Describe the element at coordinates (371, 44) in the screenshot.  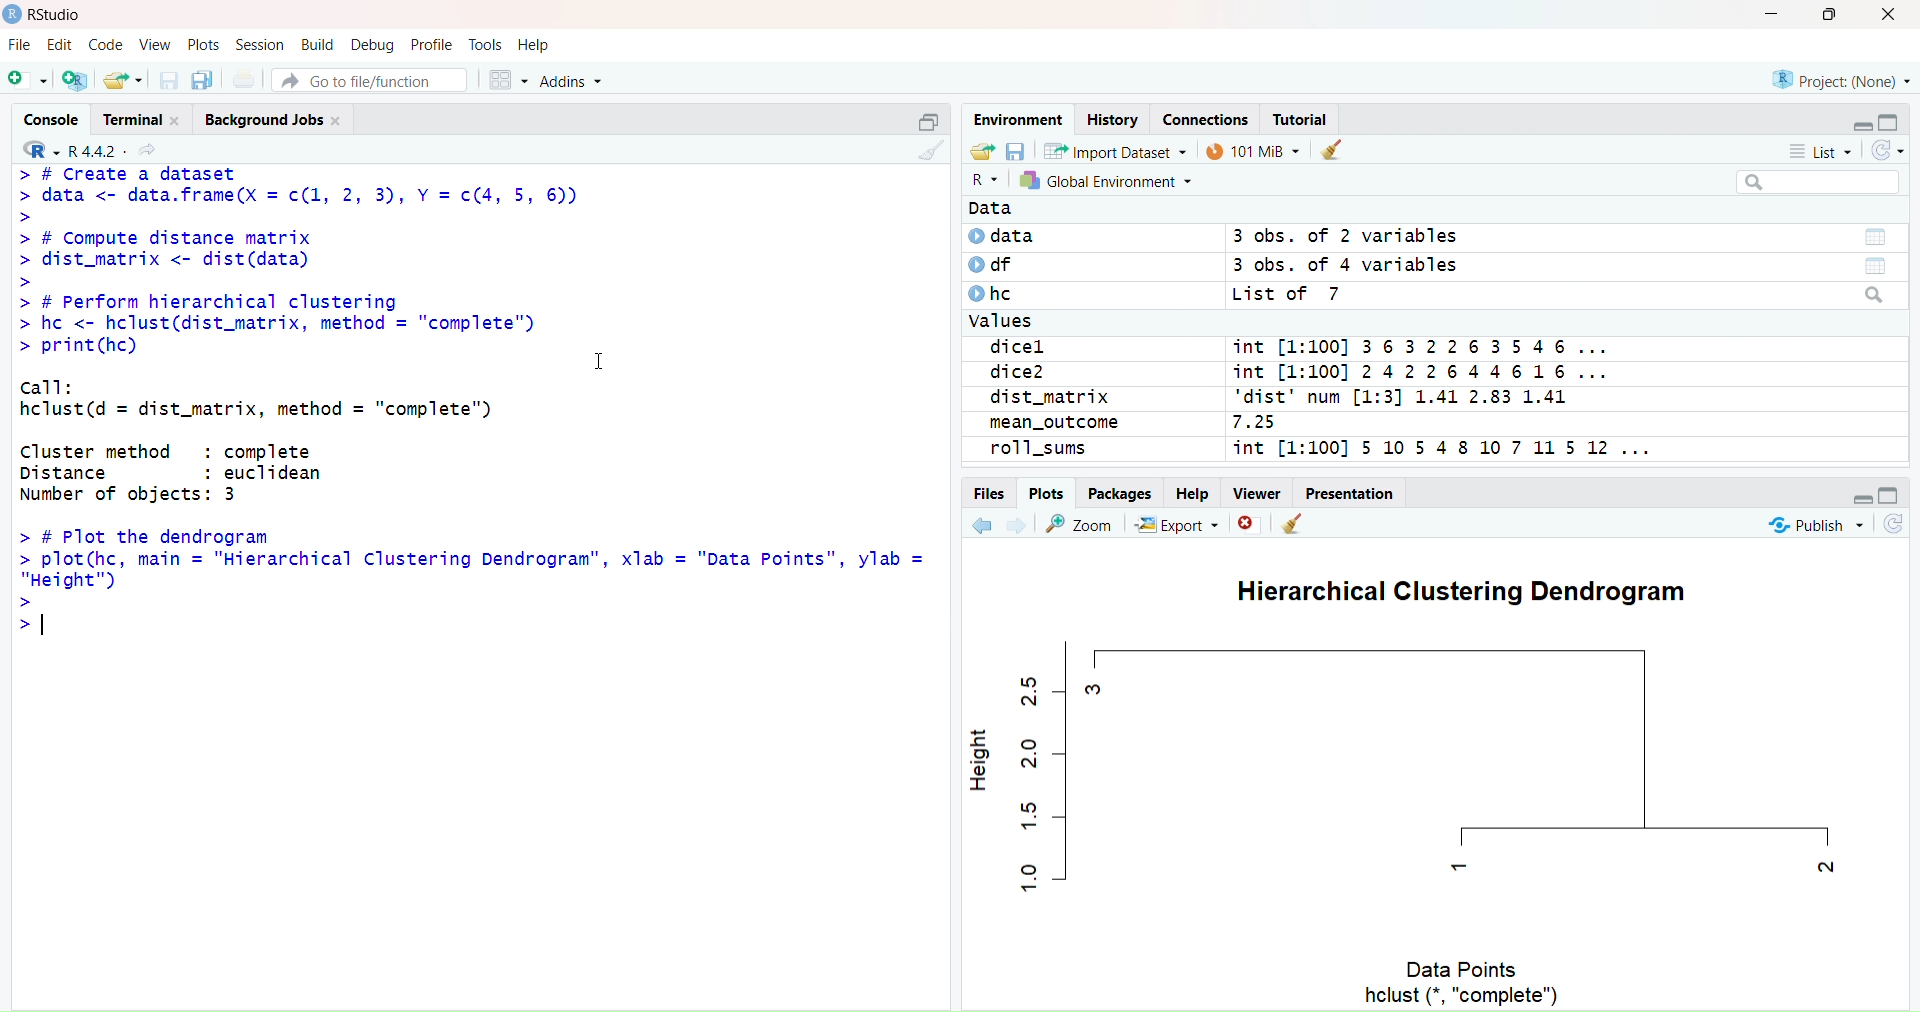
I see `Debug` at that location.